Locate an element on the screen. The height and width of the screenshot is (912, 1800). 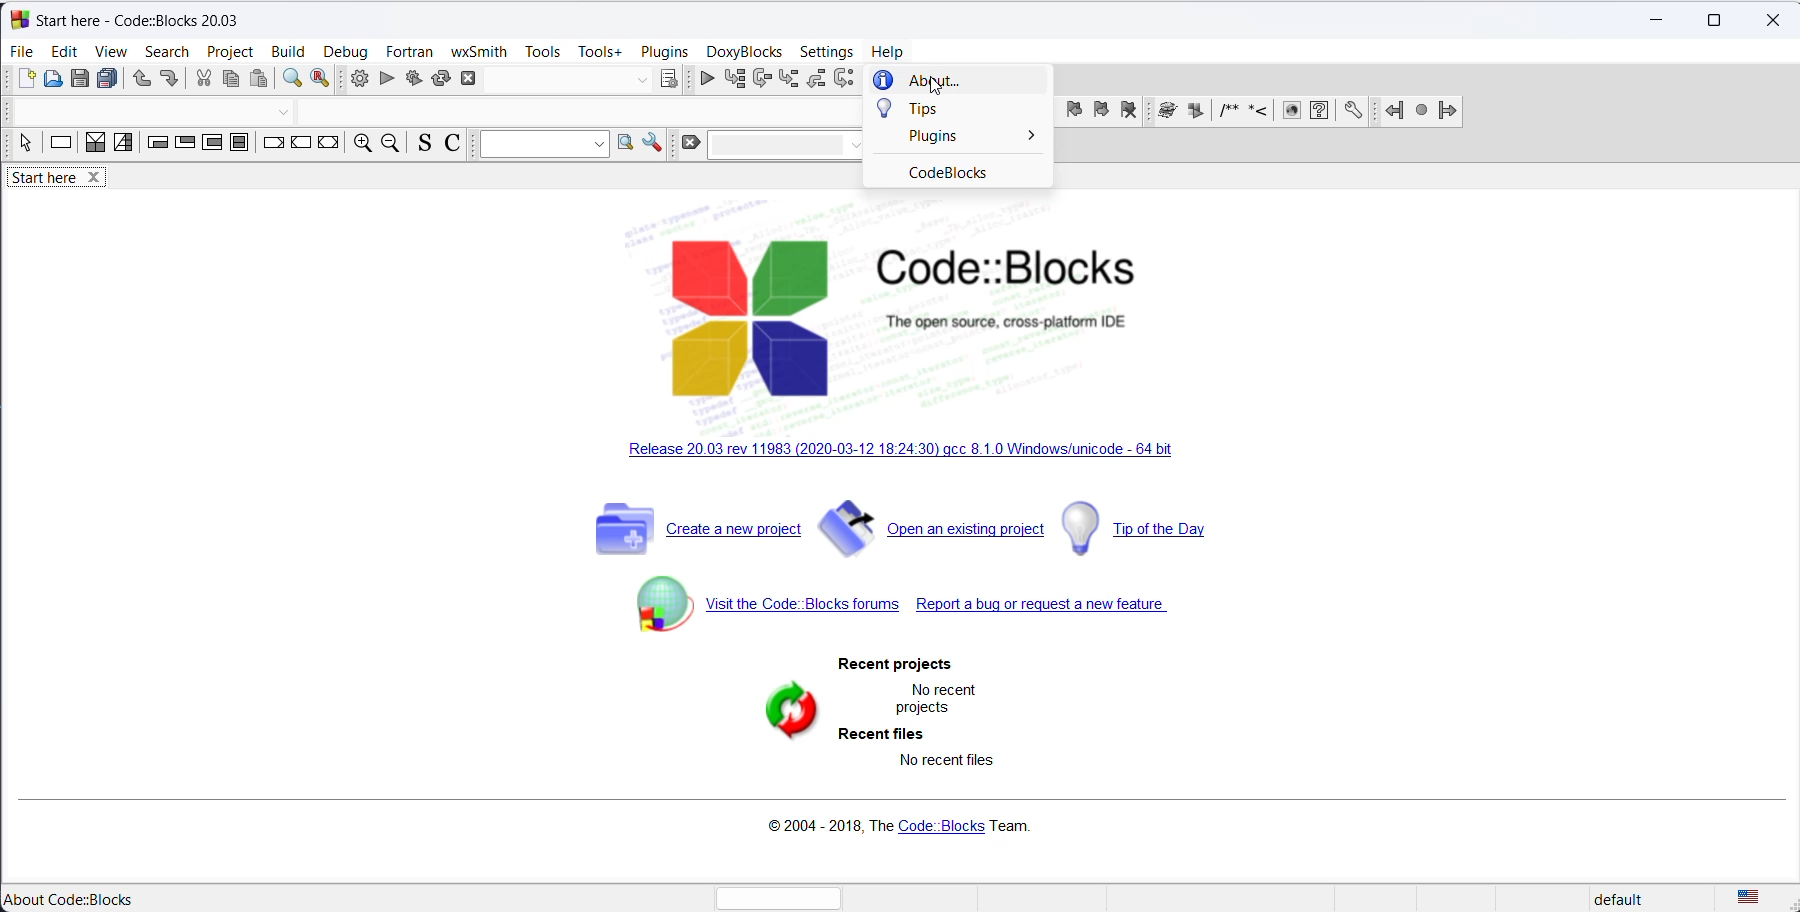
build is located at coordinates (285, 51).